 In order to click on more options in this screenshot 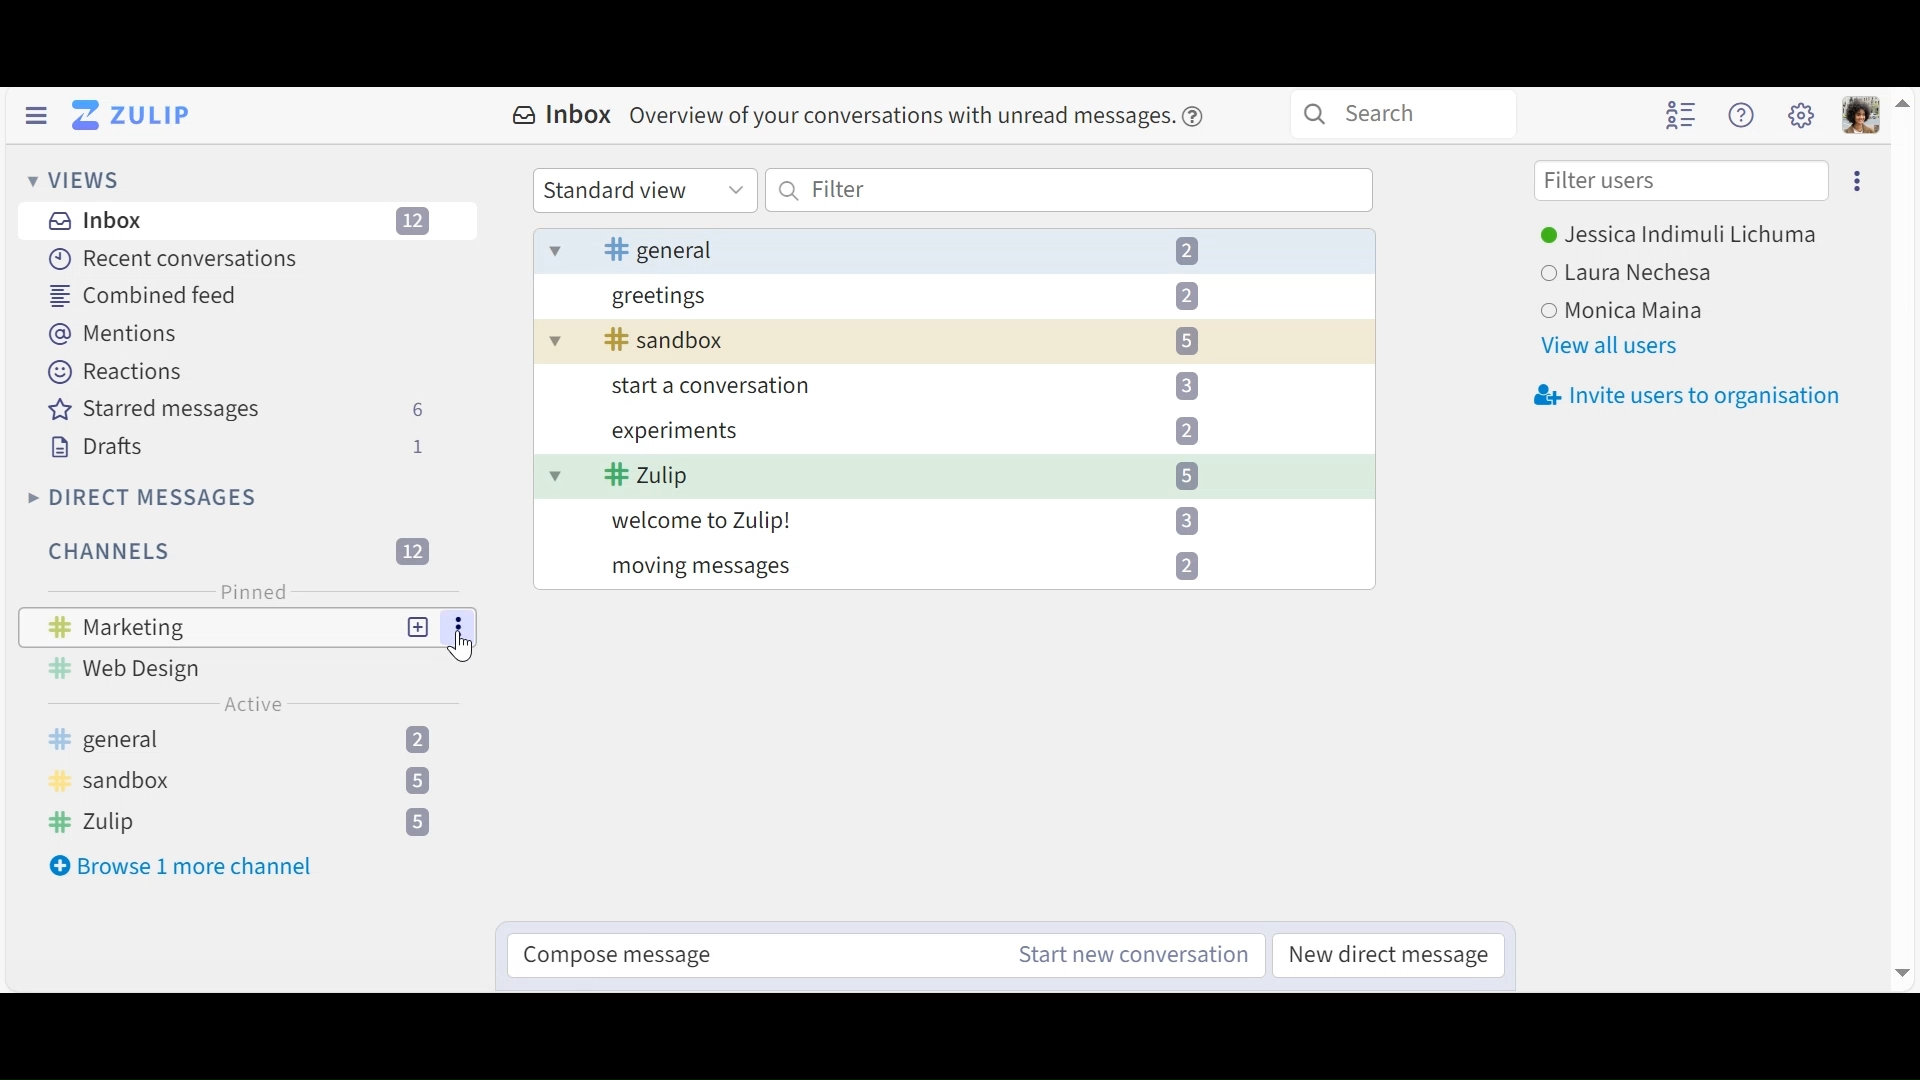, I will do `click(460, 628)`.